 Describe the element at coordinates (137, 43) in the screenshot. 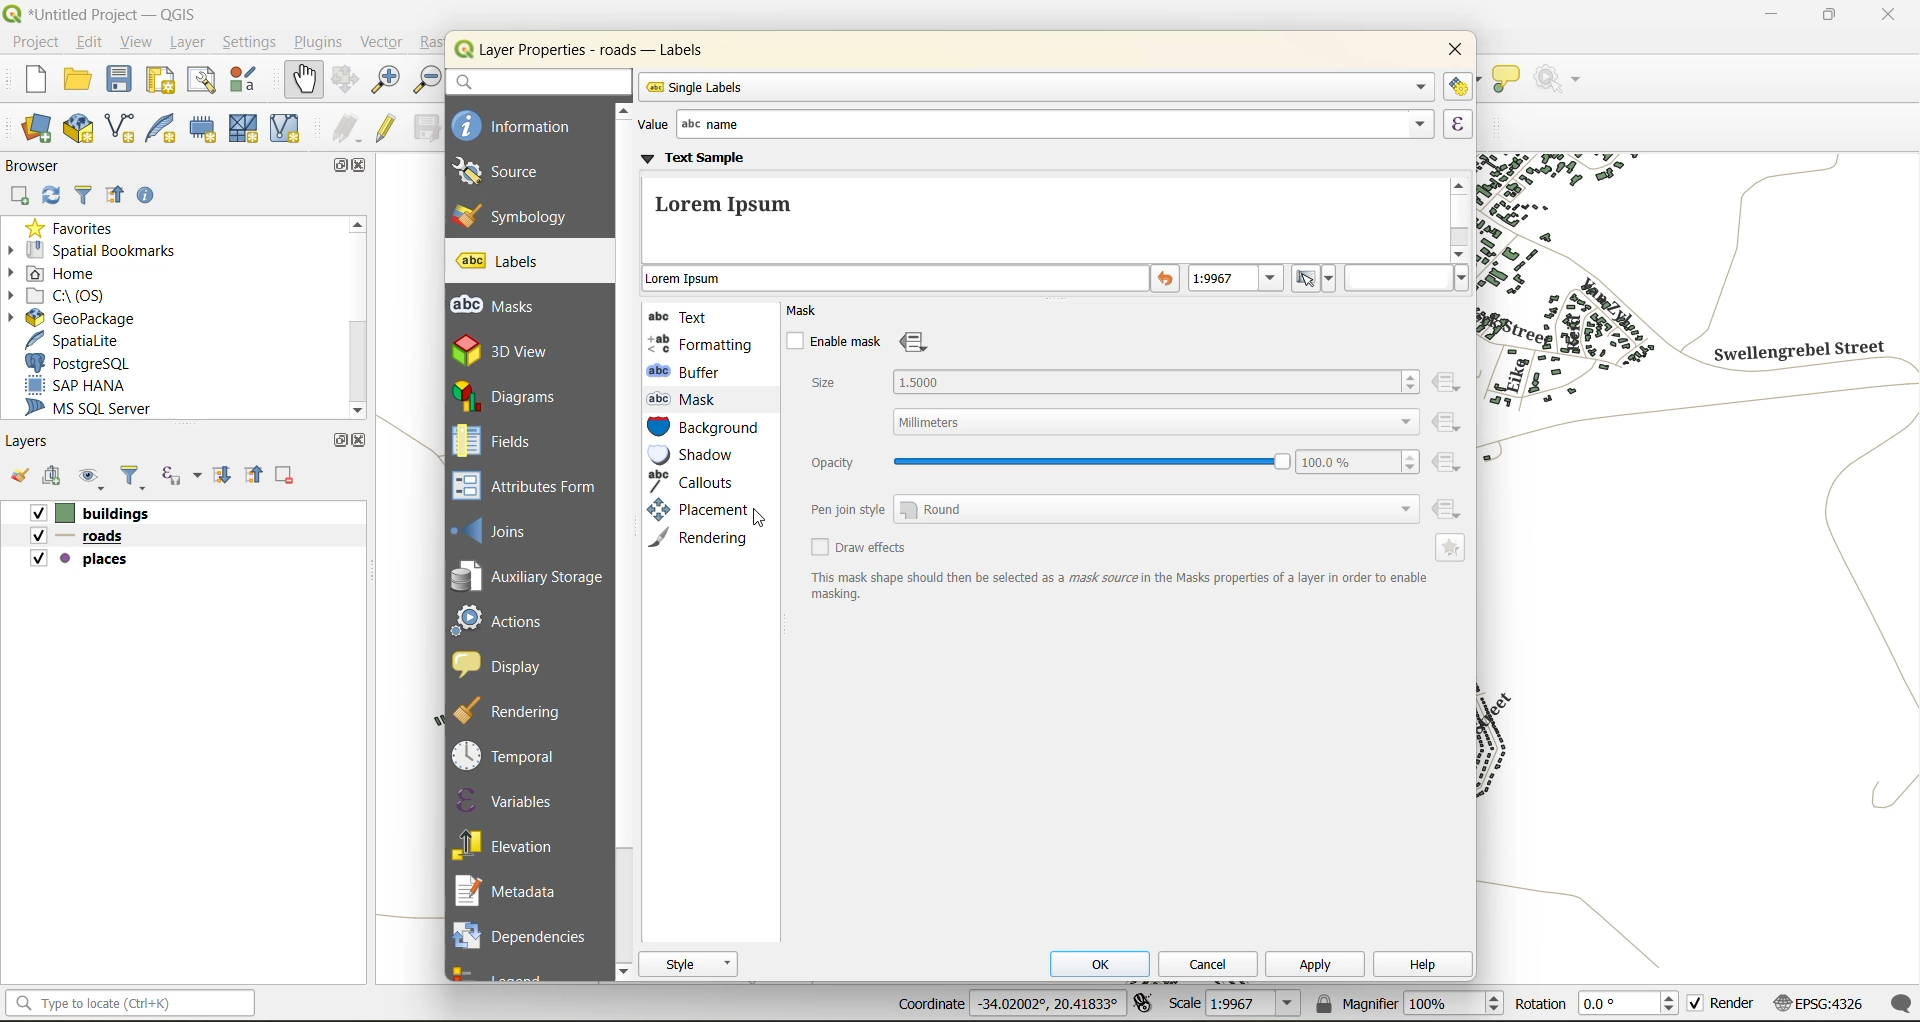

I see `view` at that location.